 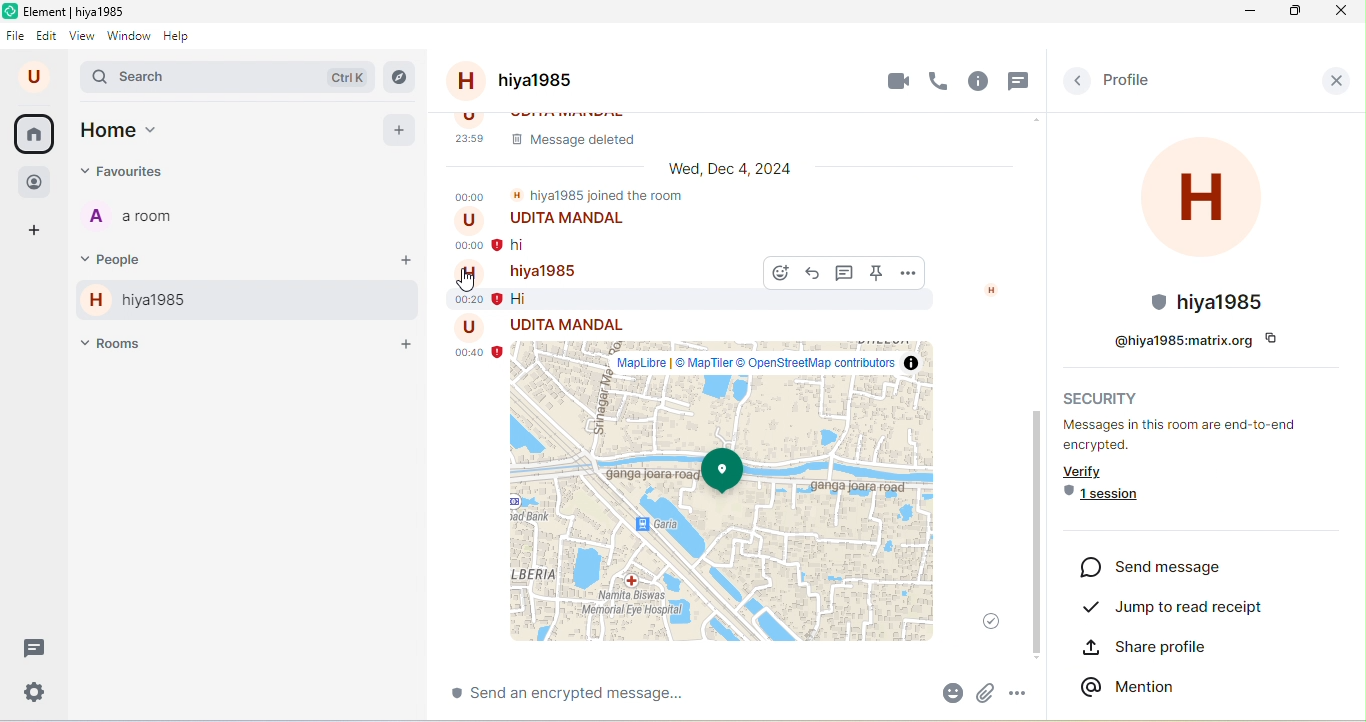 I want to click on start chat, so click(x=406, y=260).